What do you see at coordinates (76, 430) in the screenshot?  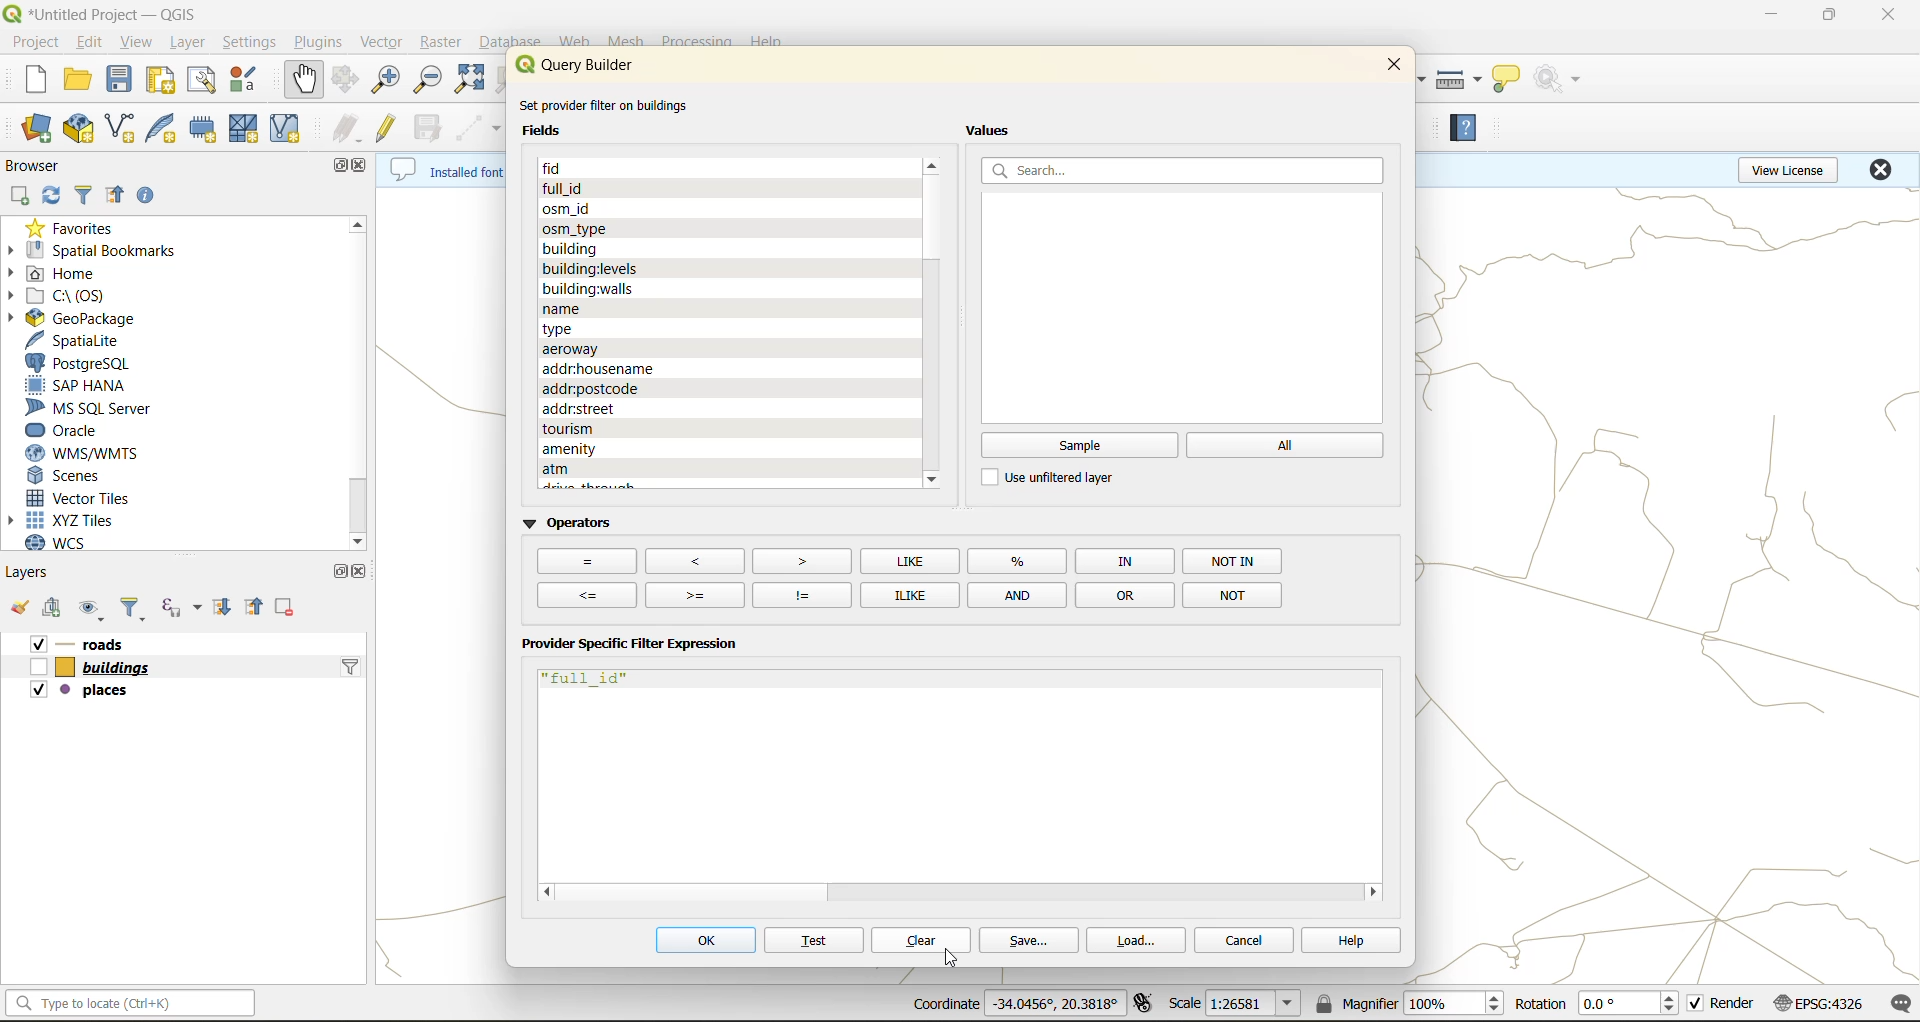 I see `oracle` at bounding box center [76, 430].